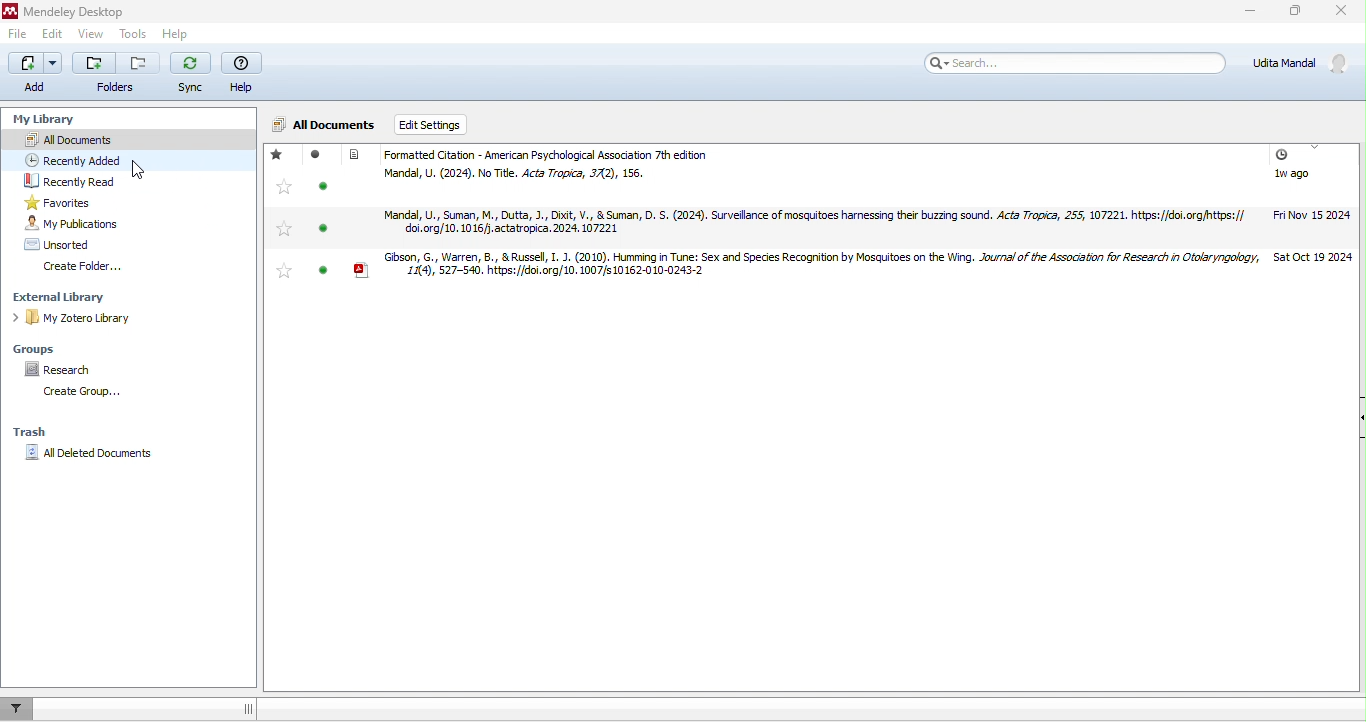 This screenshot has height=722, width=1366. I want to click on recently added, so click(81, 160).